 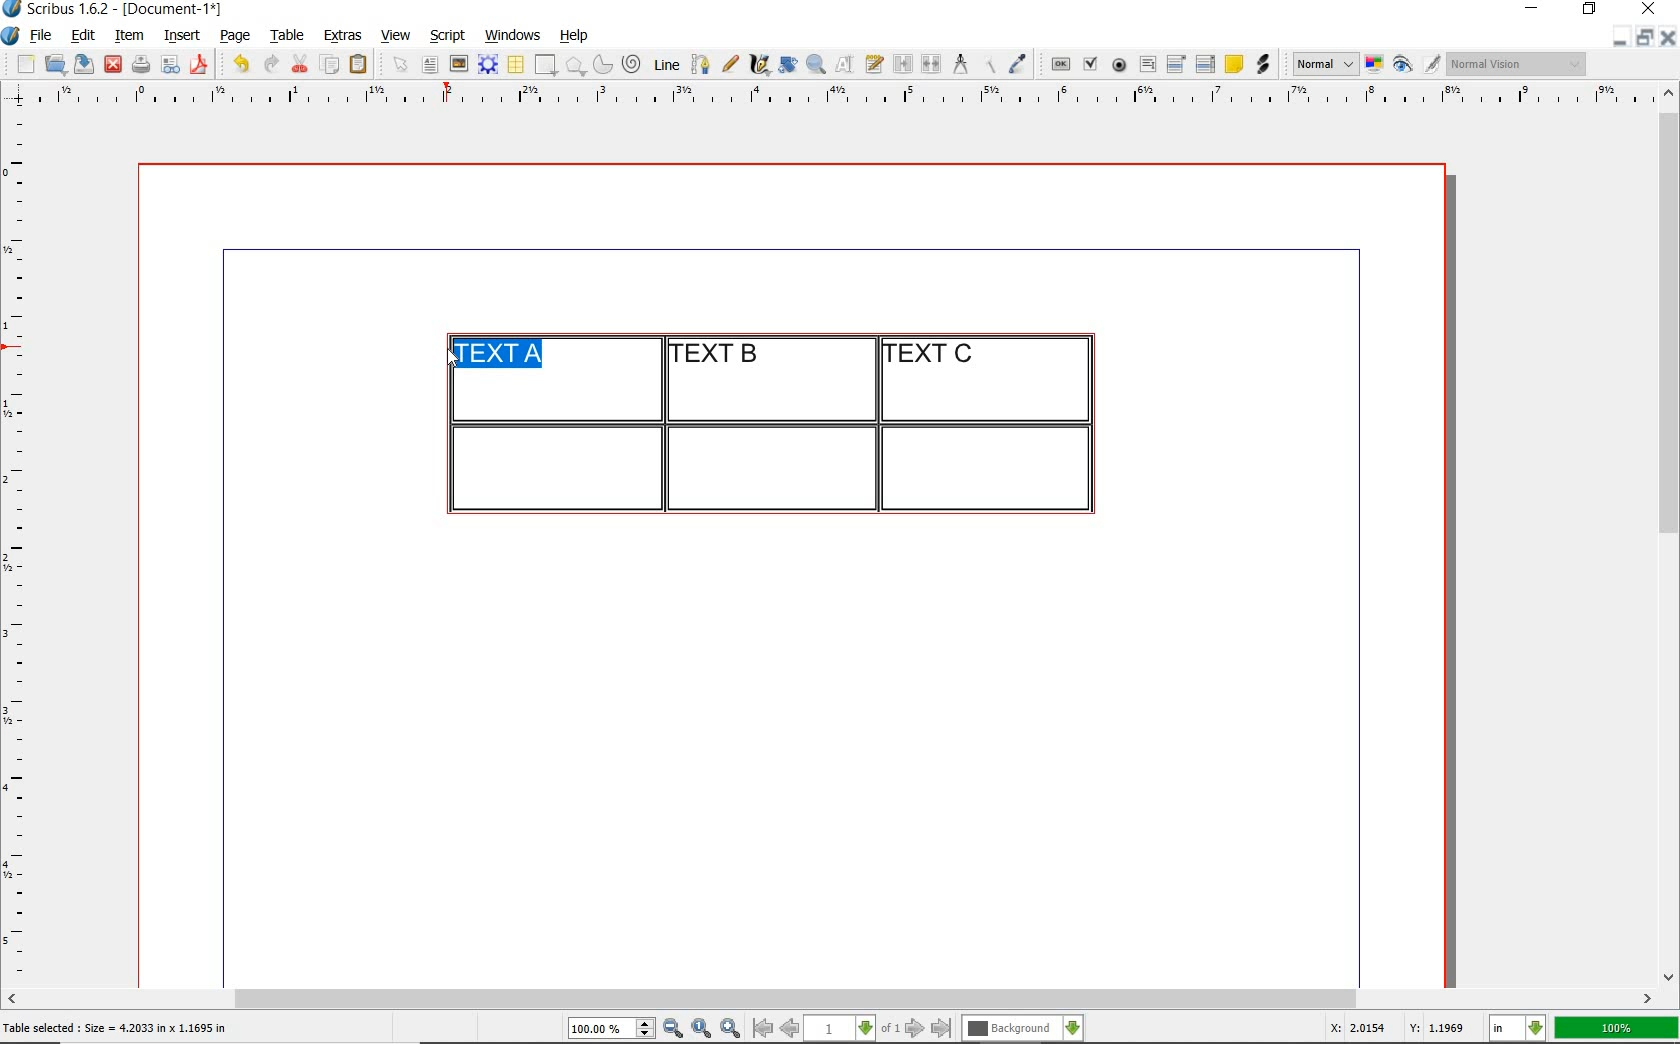 What do you see at coordinates (942, 1029) in the screenshot?
I see `go to last page` at bounding box center [942, 1029].